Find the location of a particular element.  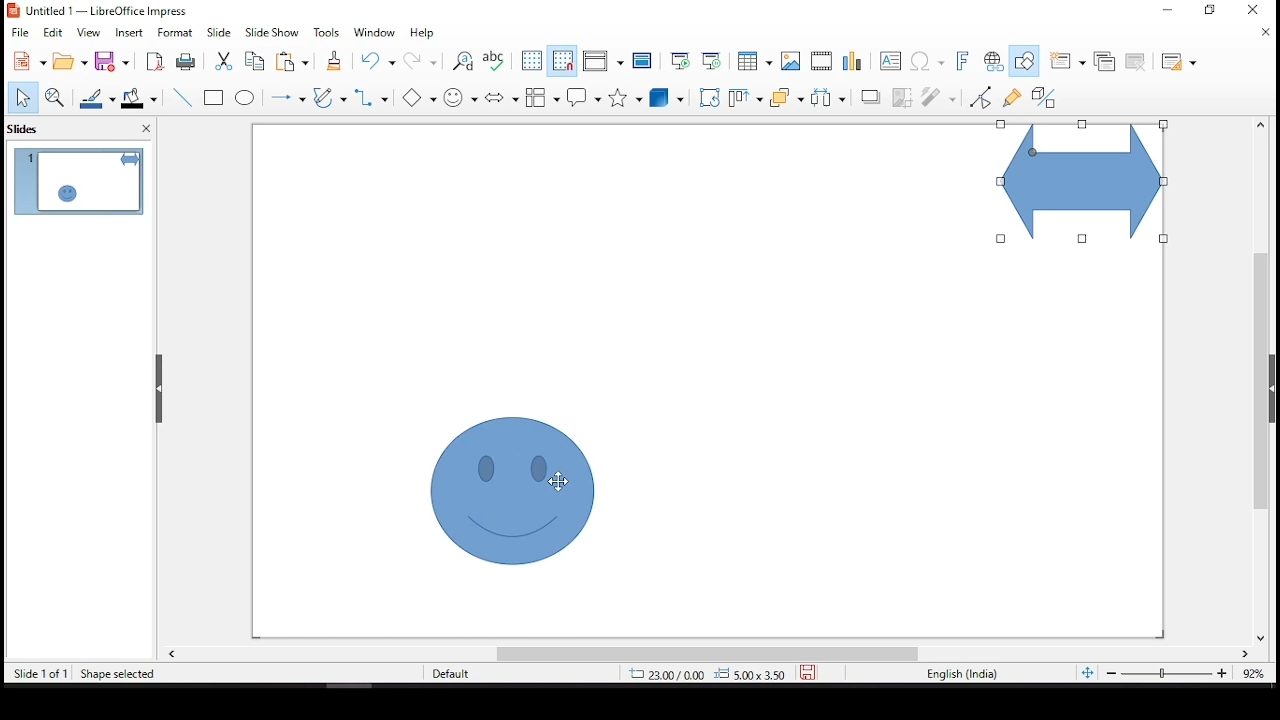

edit is located at coordinates (53, 33).